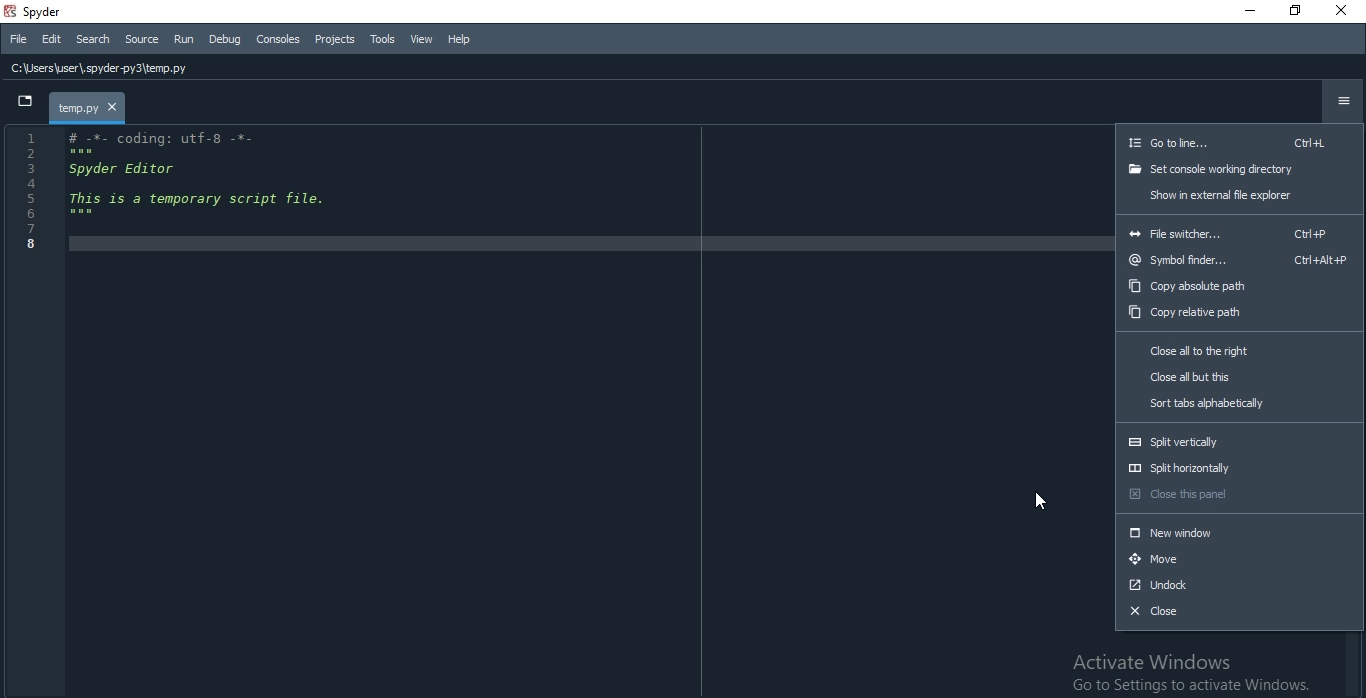 Image resolution: width=1366 pixels, height=698 pixels. Describe the element at coordinates (182, 38) in the screenshot. I see `Run` at that location.